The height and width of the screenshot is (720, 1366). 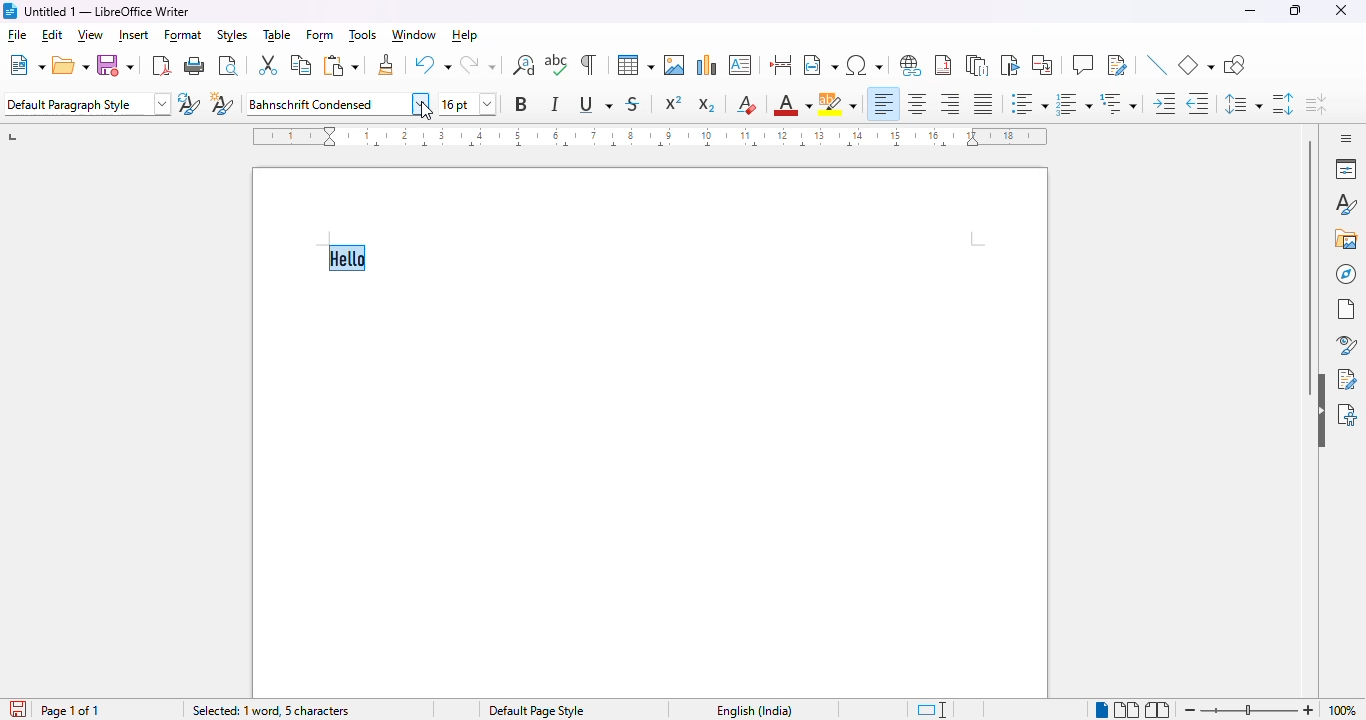 What do you see at coordinates (1073, 103) in the screenshot?
I see `toggle ordered list` at bounding box center [1073, 103].